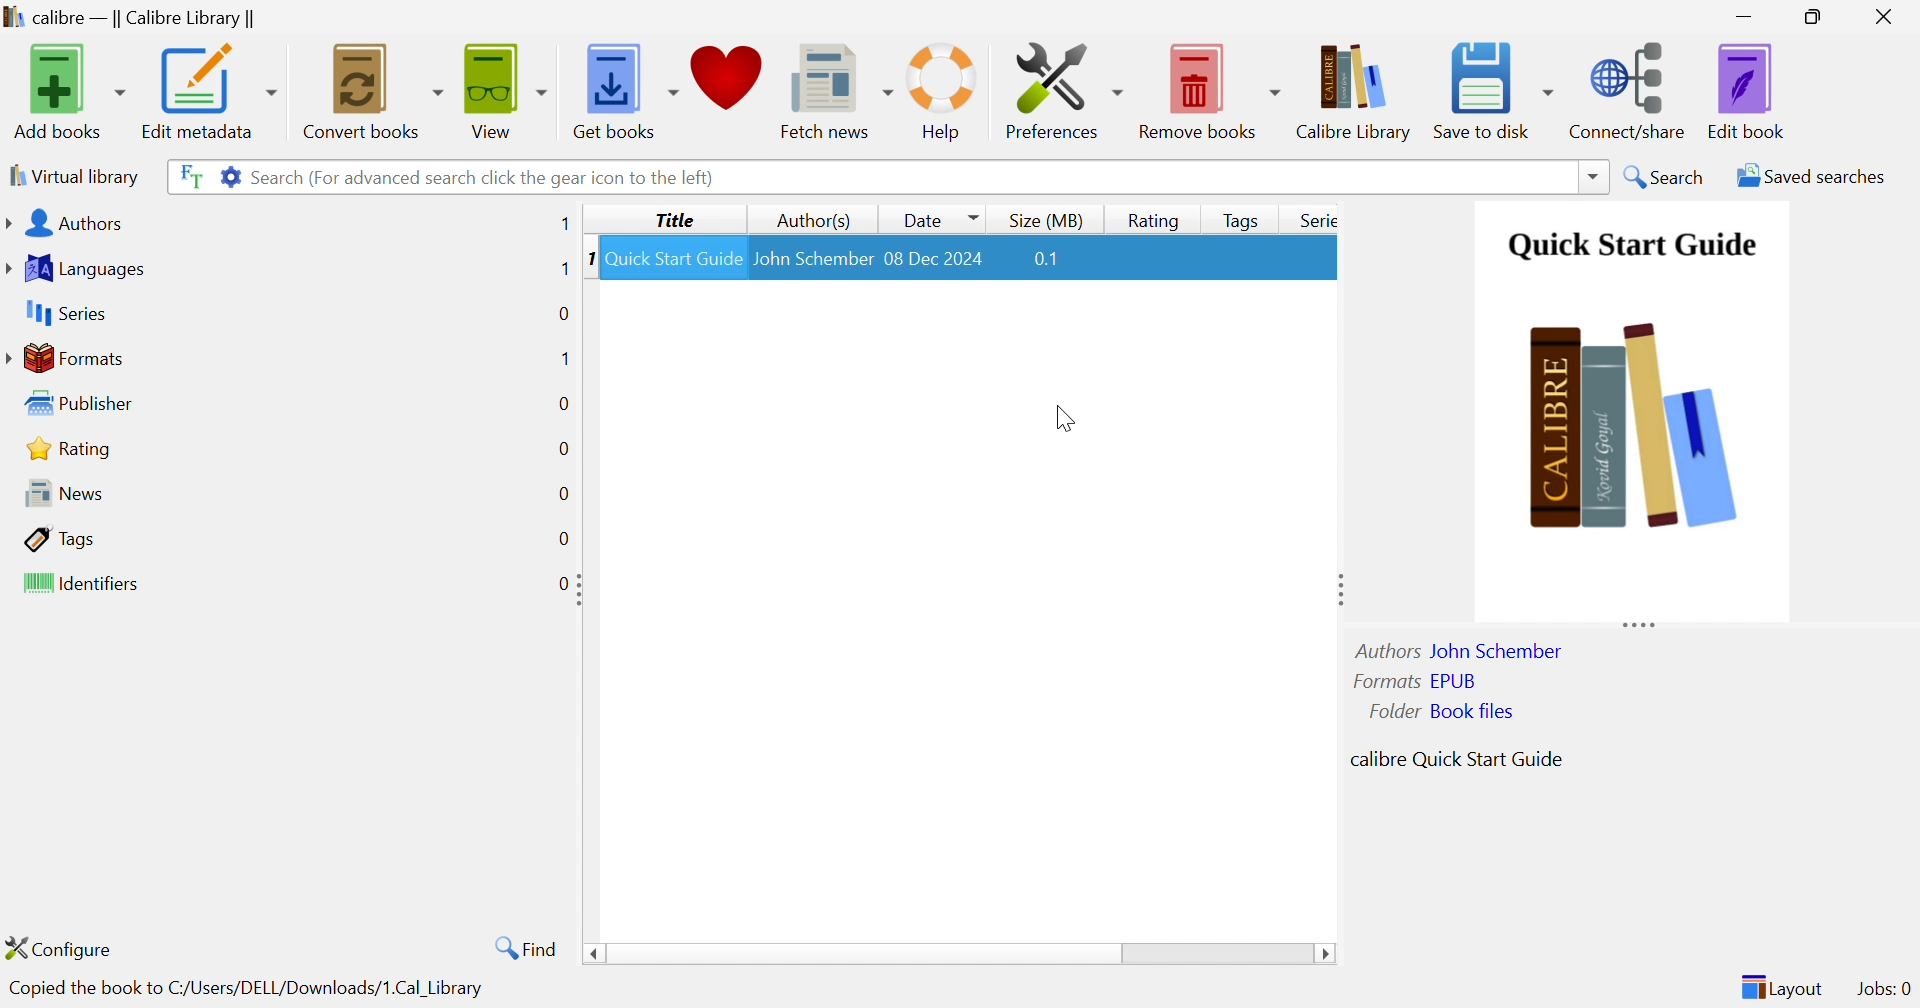  What do you see at coordinates (1155, 218) in the screenshot?
I see `` at bounding box center [1155, 218].